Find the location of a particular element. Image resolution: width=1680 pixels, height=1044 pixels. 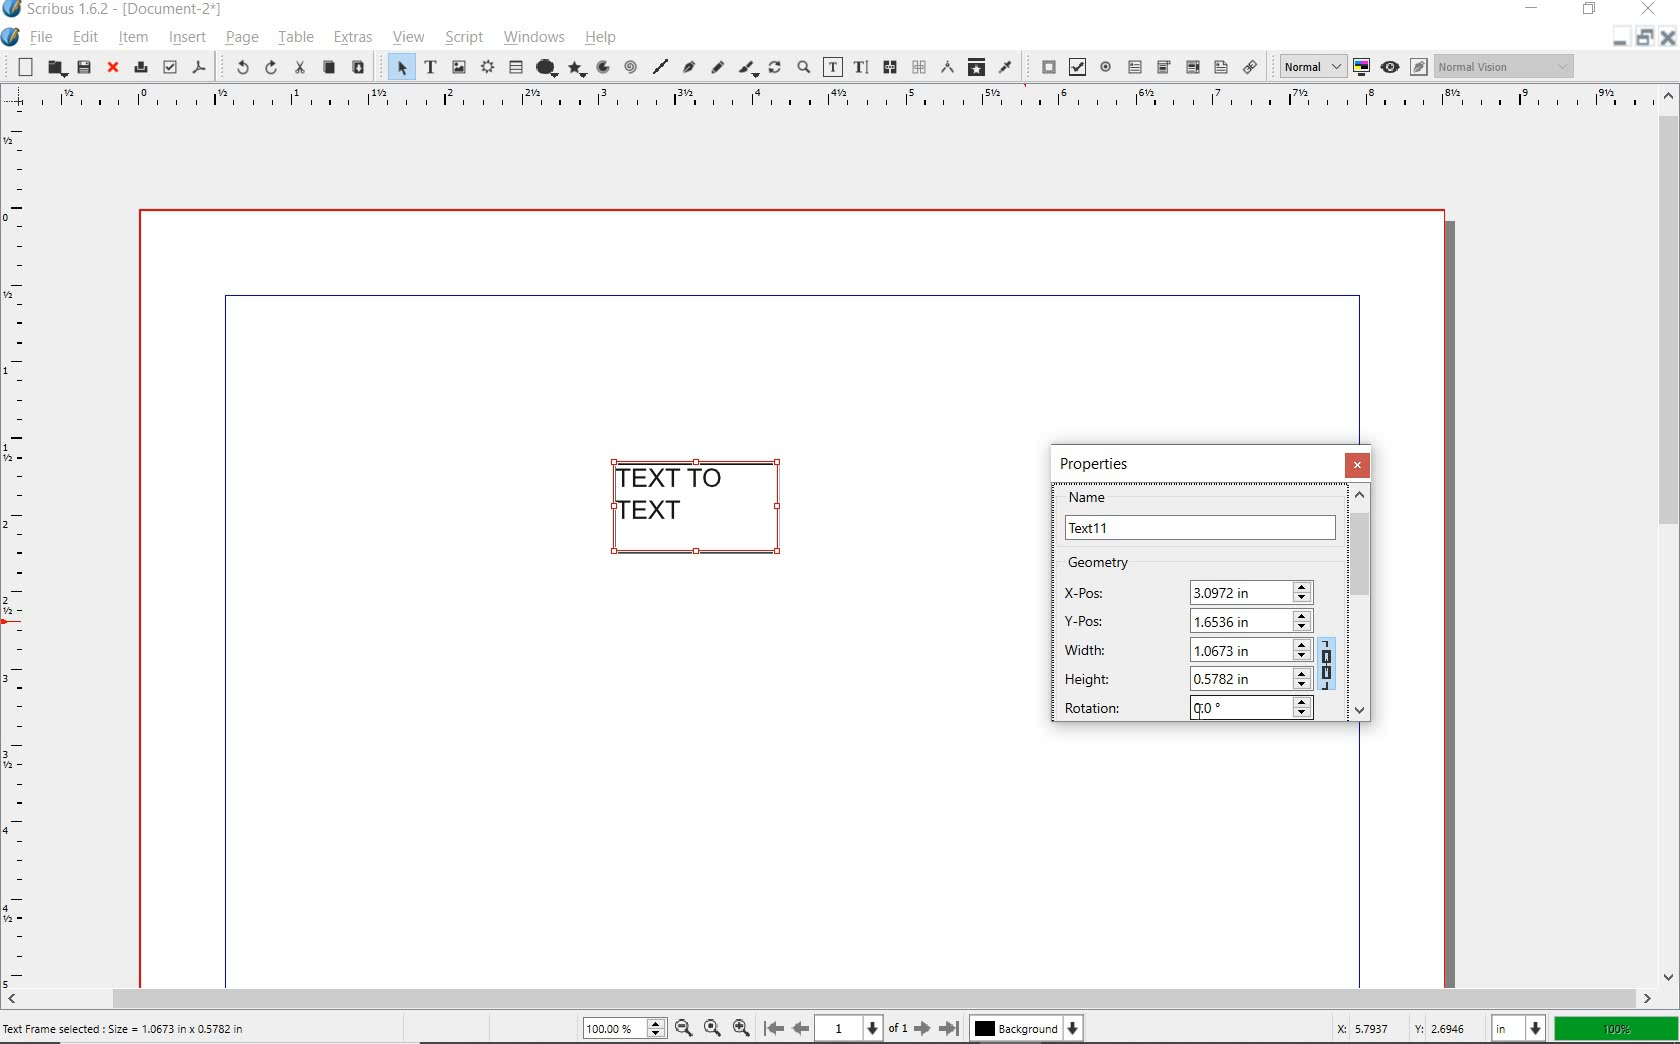

coordinates is located at coordinates (1398, 1028).